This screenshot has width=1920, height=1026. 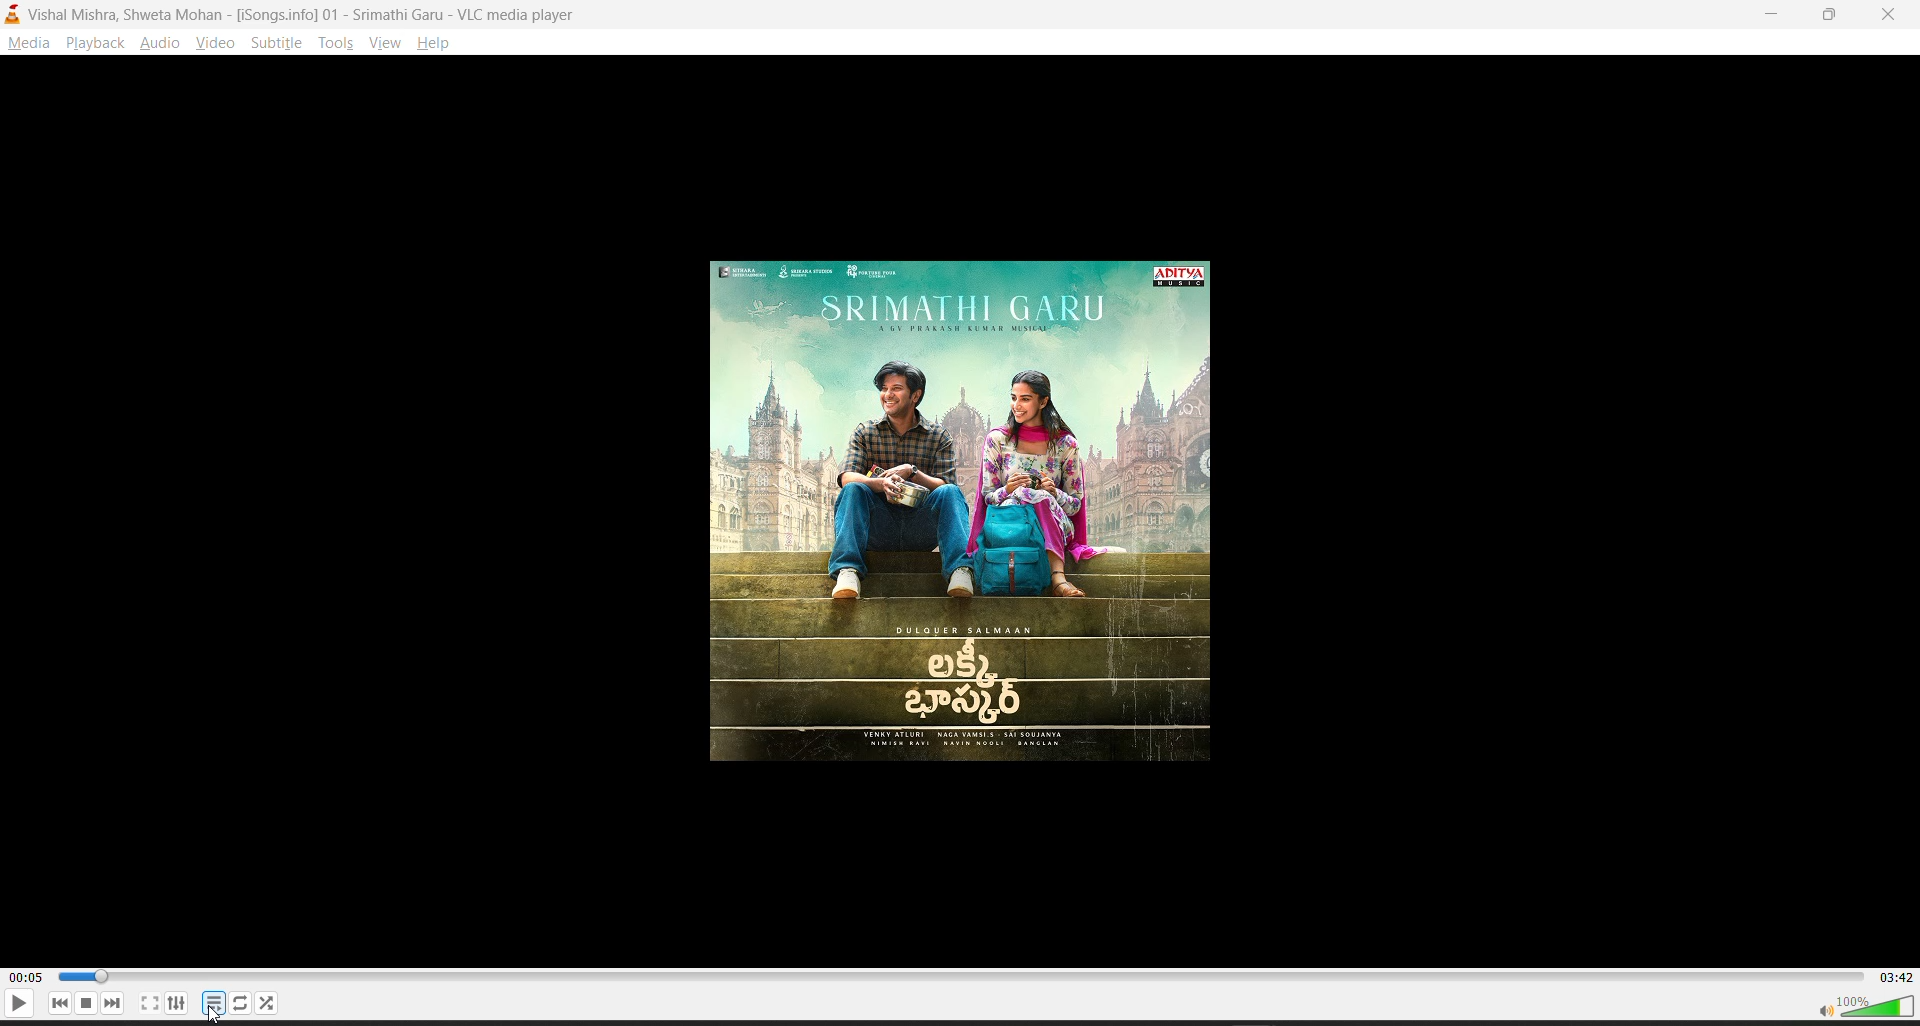 What do you see at coordinates (276, 43) in the screenshot?
I see `subtitle` at bounding box center [276, 43].